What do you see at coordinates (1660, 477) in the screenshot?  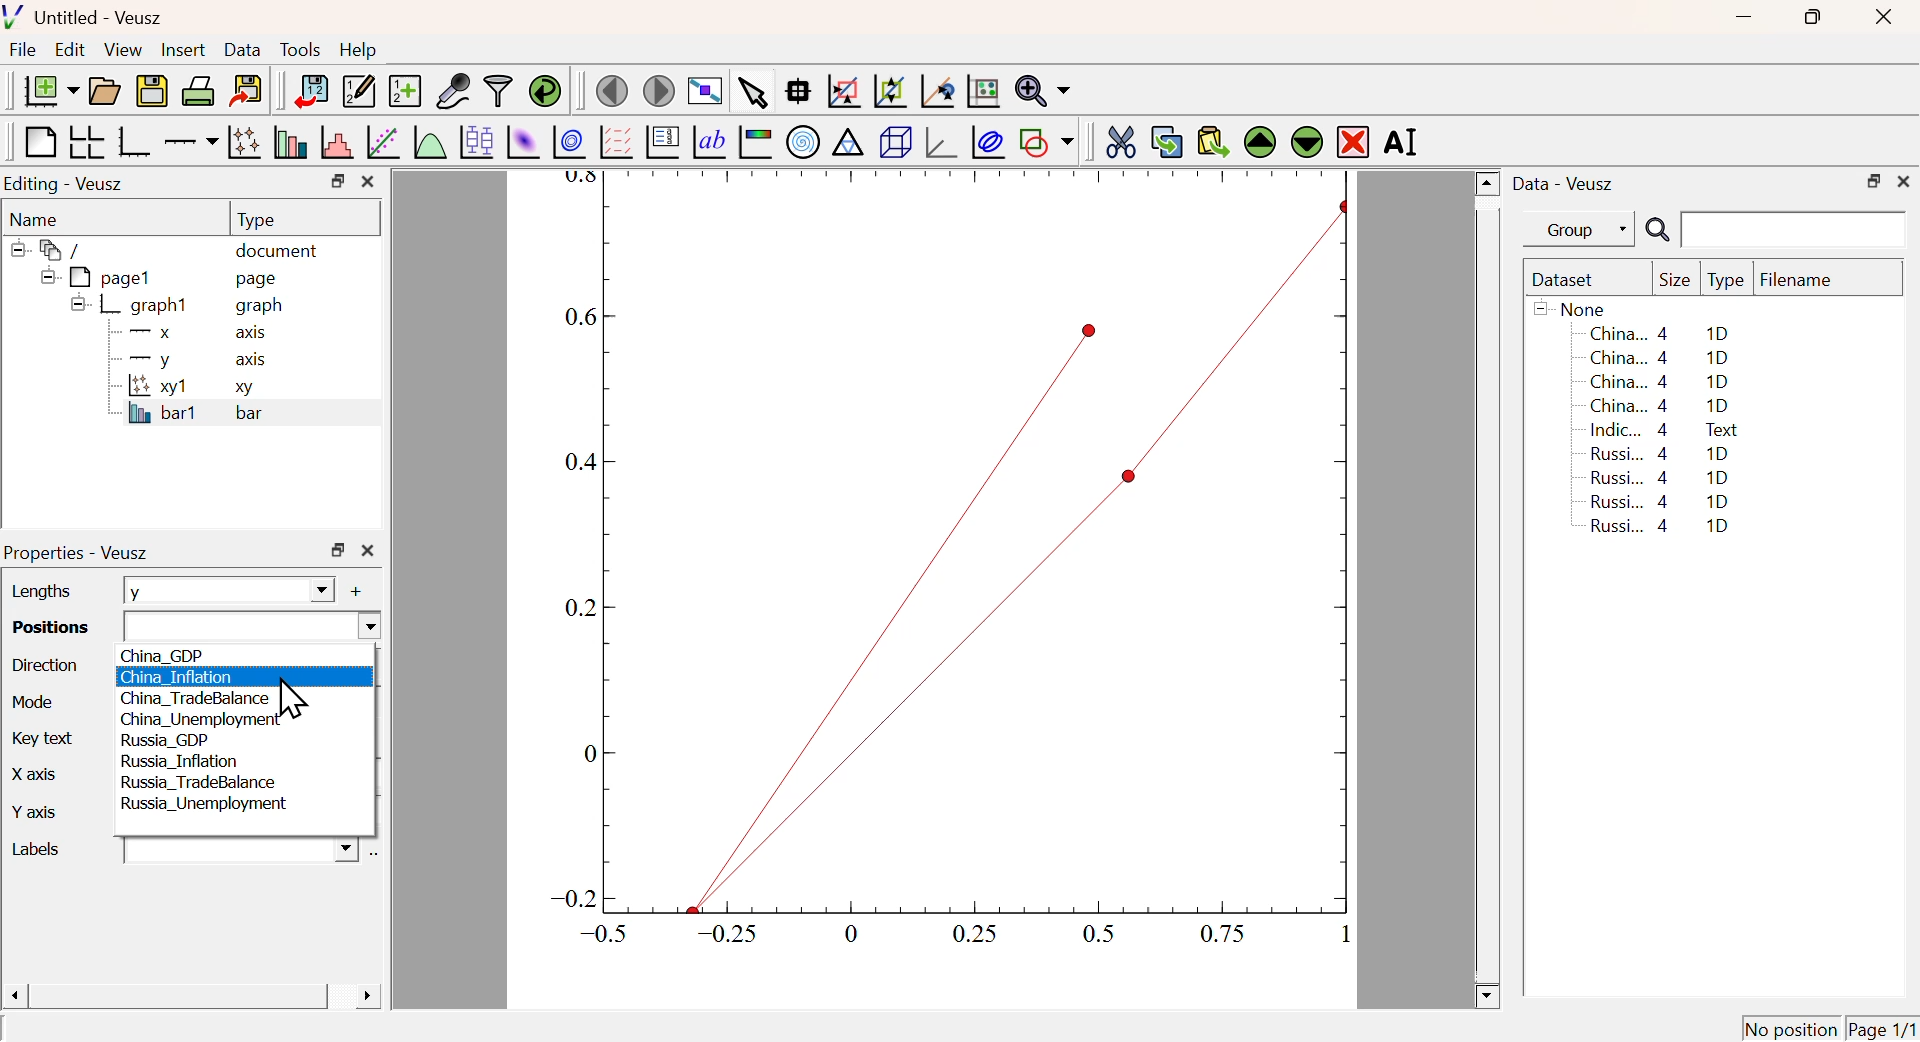 I see `Russi... 4 1D` at bounding box center [1660, 477].